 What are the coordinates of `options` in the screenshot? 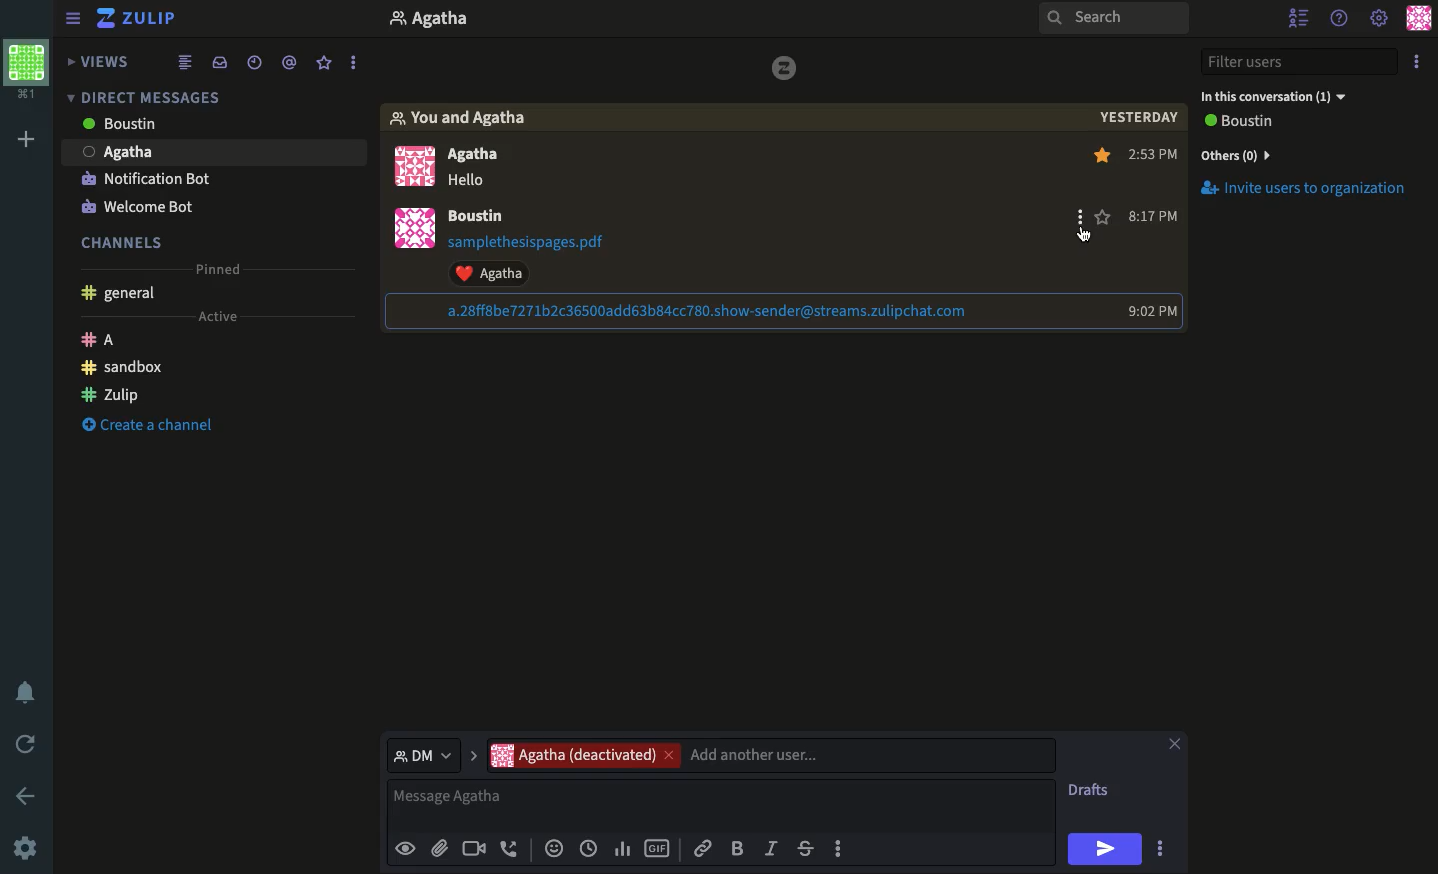 It's located at (355, 58).